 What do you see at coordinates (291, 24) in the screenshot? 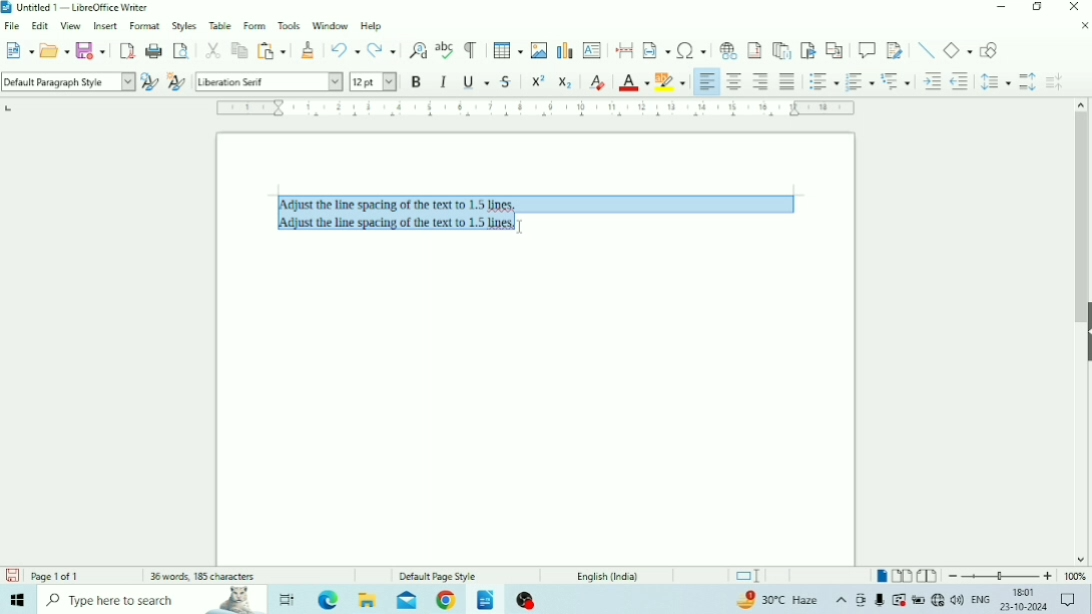
I see `Tools` at bounding box center [291, 24].